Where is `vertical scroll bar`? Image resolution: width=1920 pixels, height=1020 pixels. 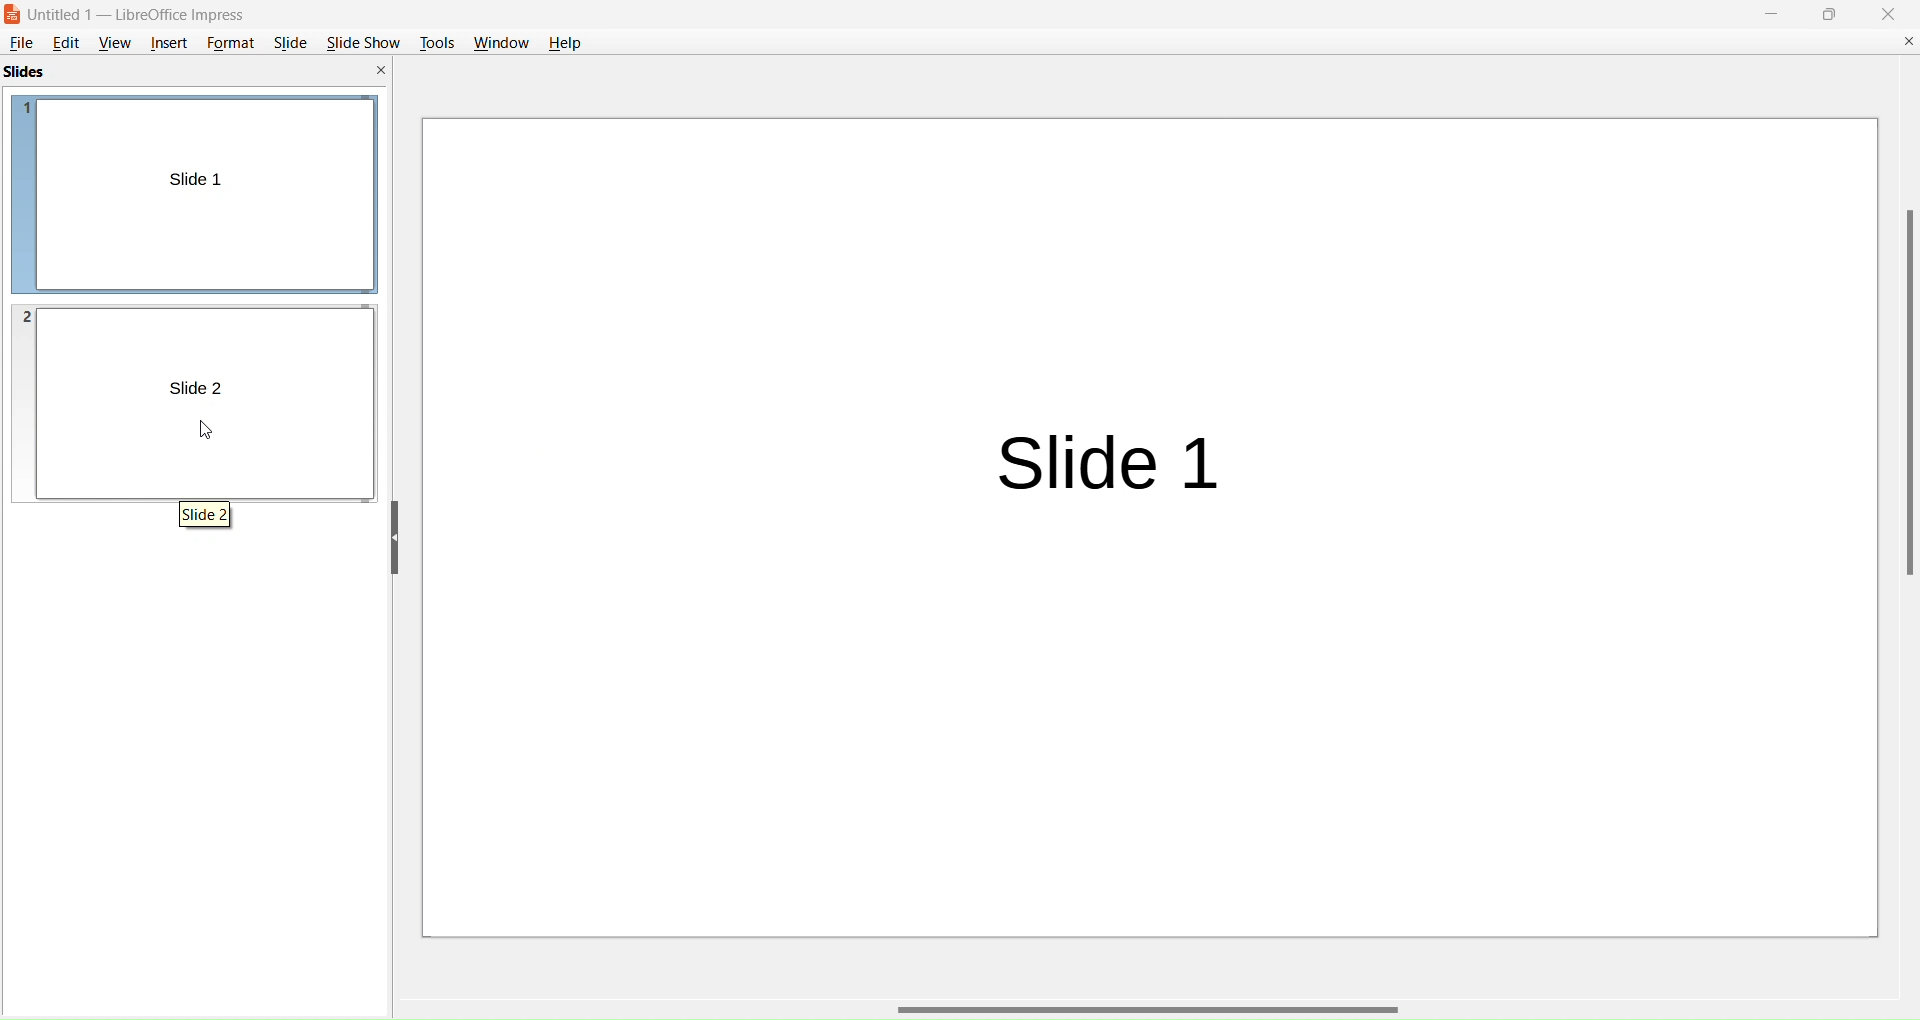
vertical scroll bar is located at coordinates (1901, 396).